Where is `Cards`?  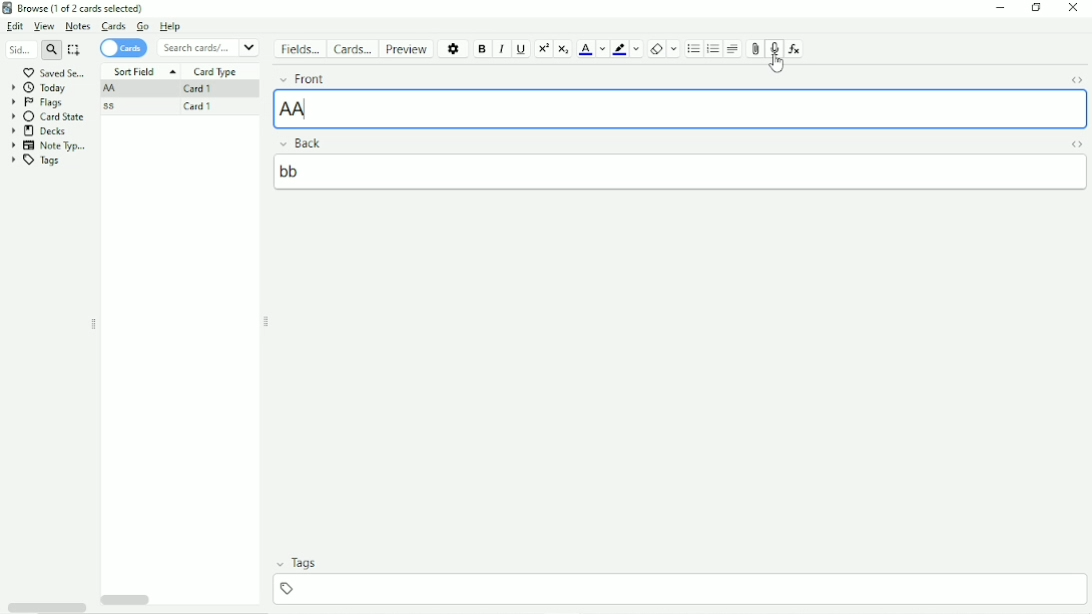 Cards is located at coordinates (123, 48).